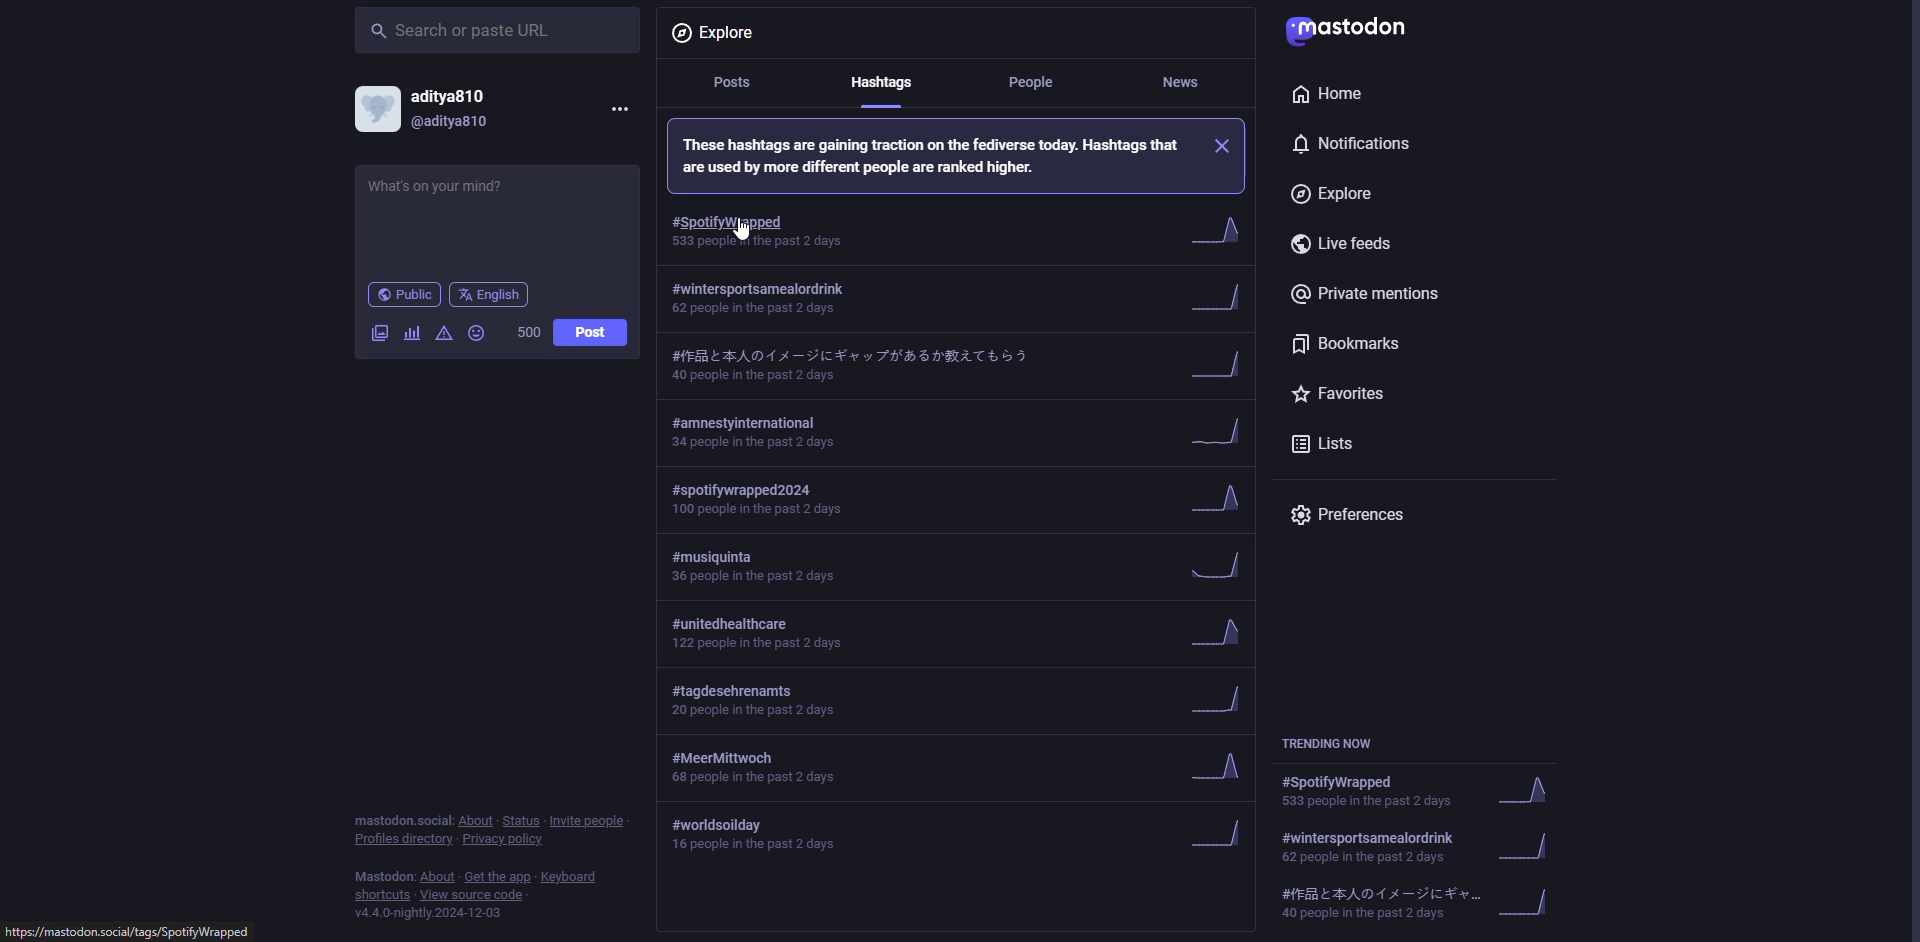 This screenshot has width=1920, height=942. What do you see at coordinates (476, 333) in the screenshot?
I see `emoji` at bounding box center [476, 333].